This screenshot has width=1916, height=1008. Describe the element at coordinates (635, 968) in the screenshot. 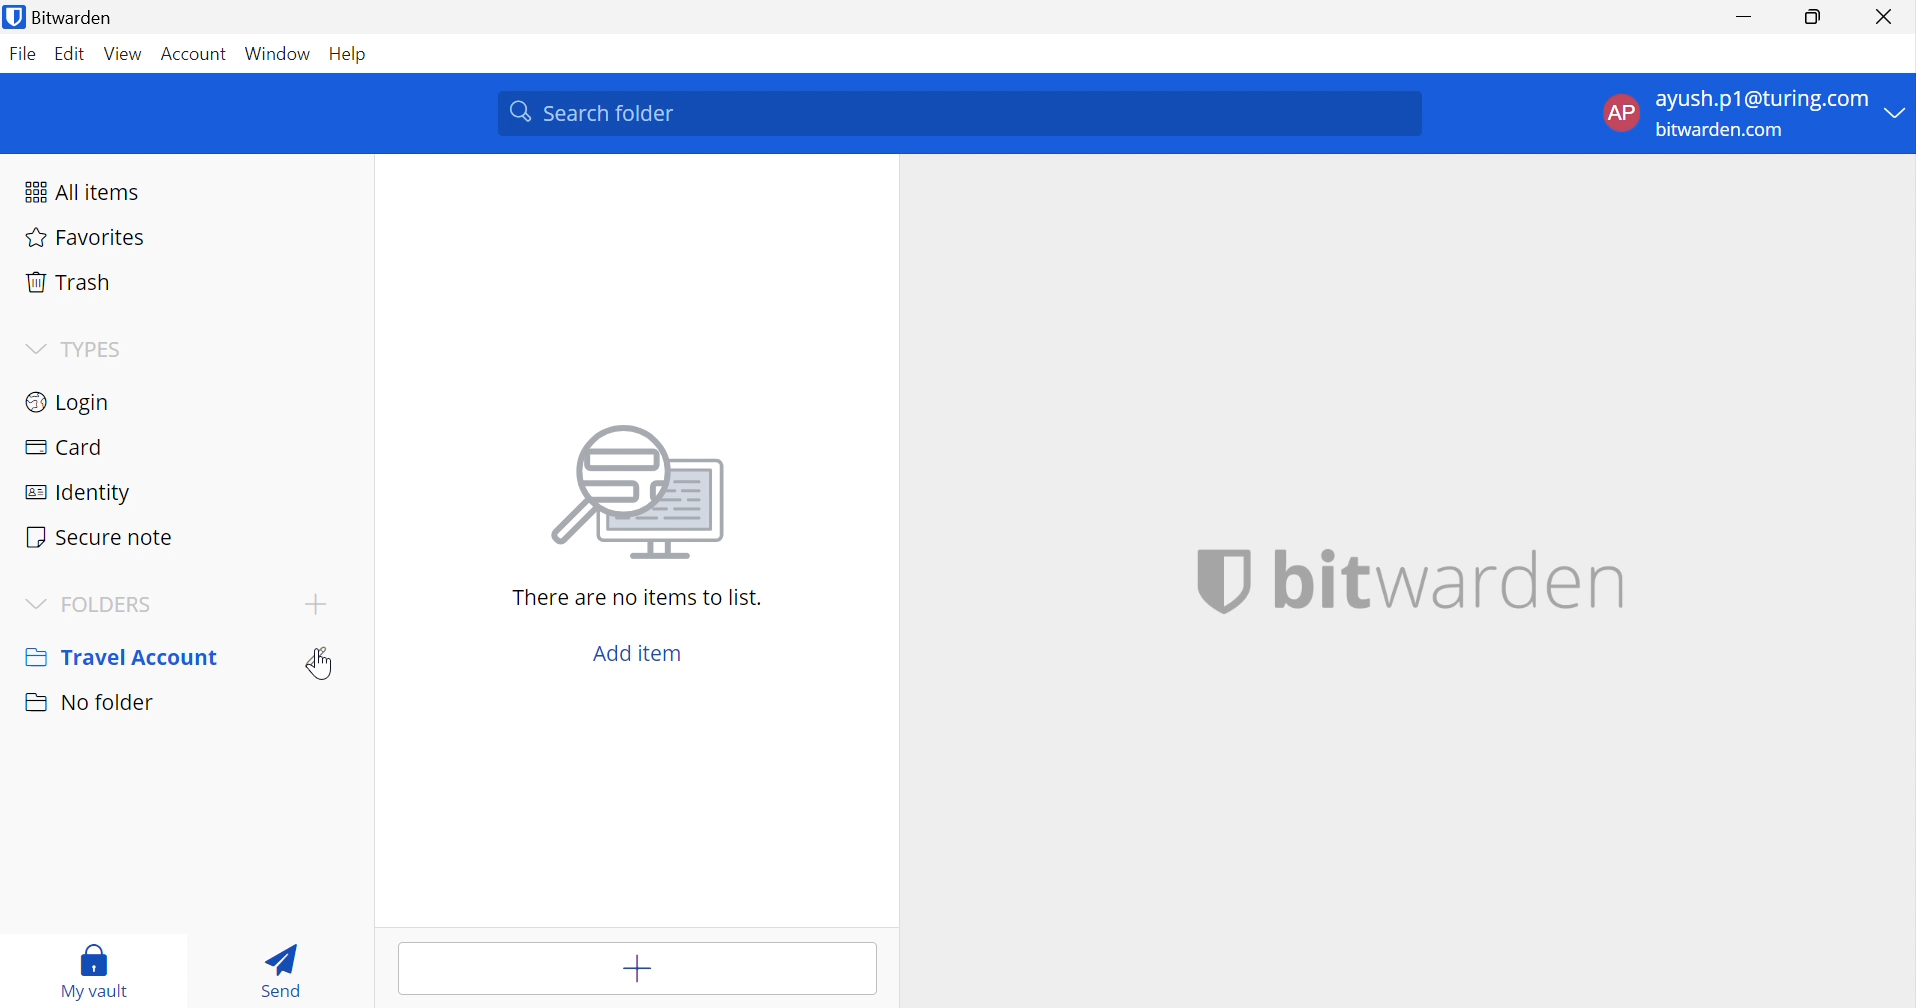

I see `Add item` at that location.